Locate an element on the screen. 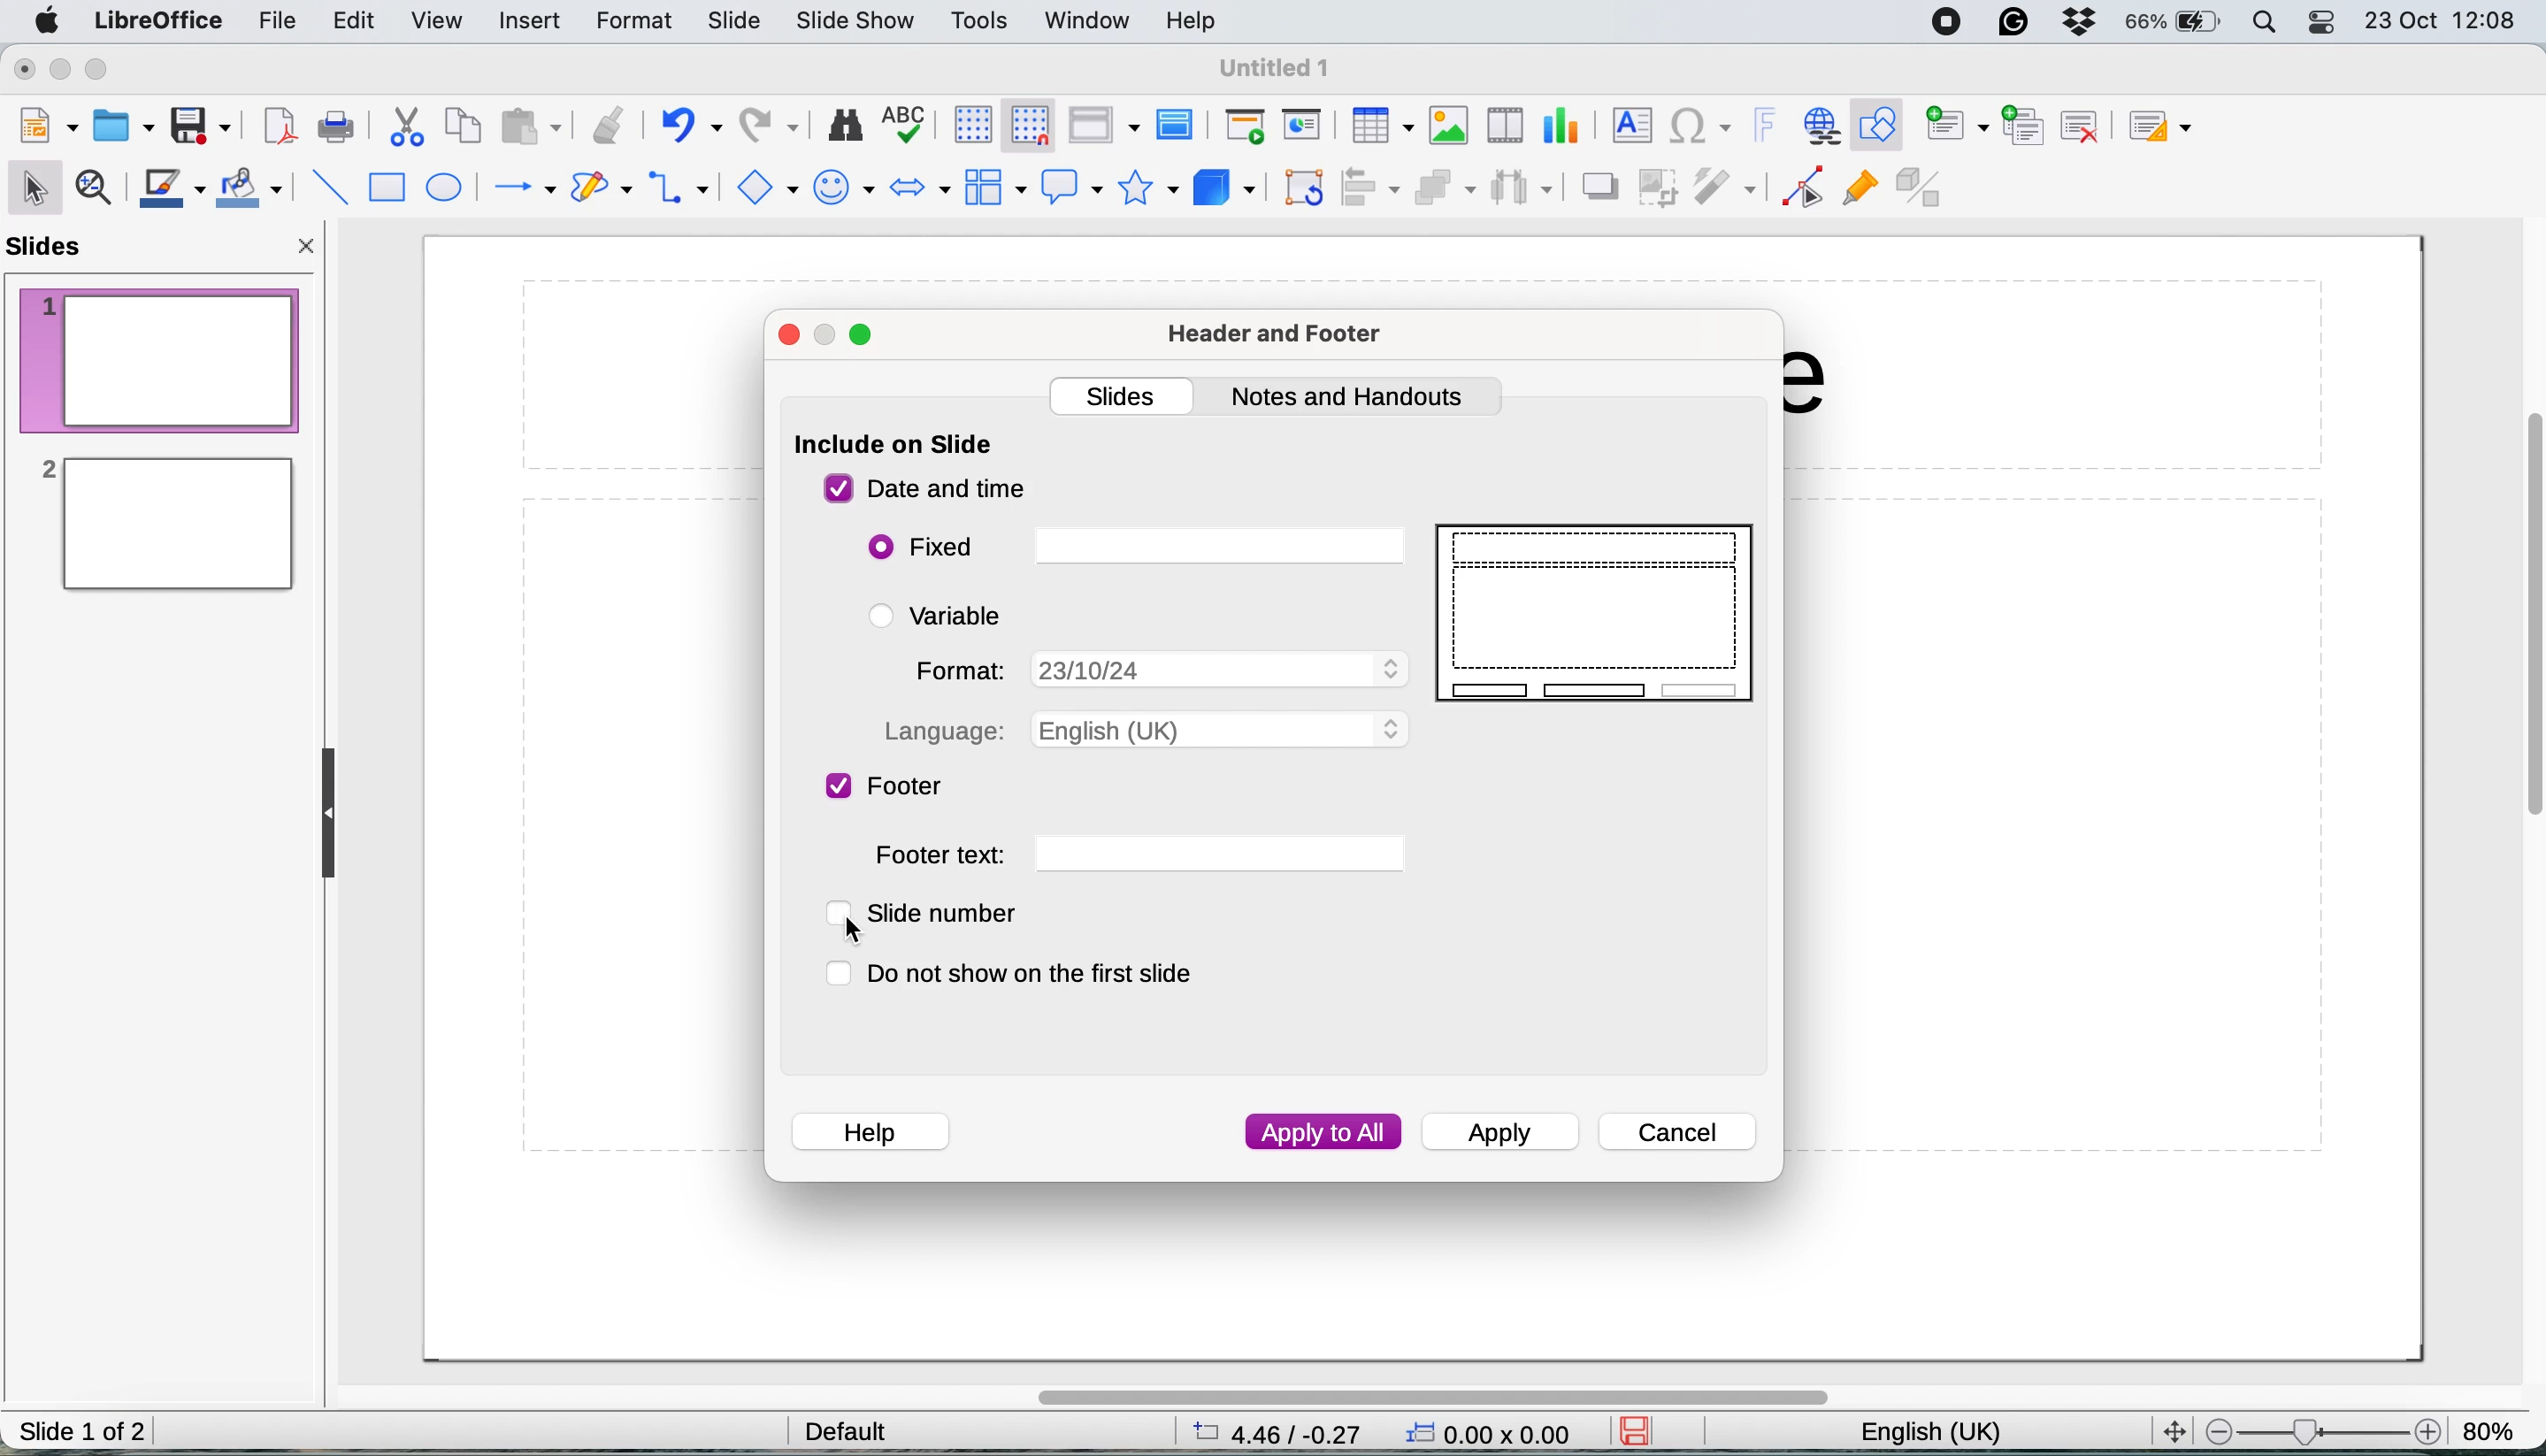 The width and height of the screenshot is (2546, 1456). insert line is located at coordinates (328, 186).